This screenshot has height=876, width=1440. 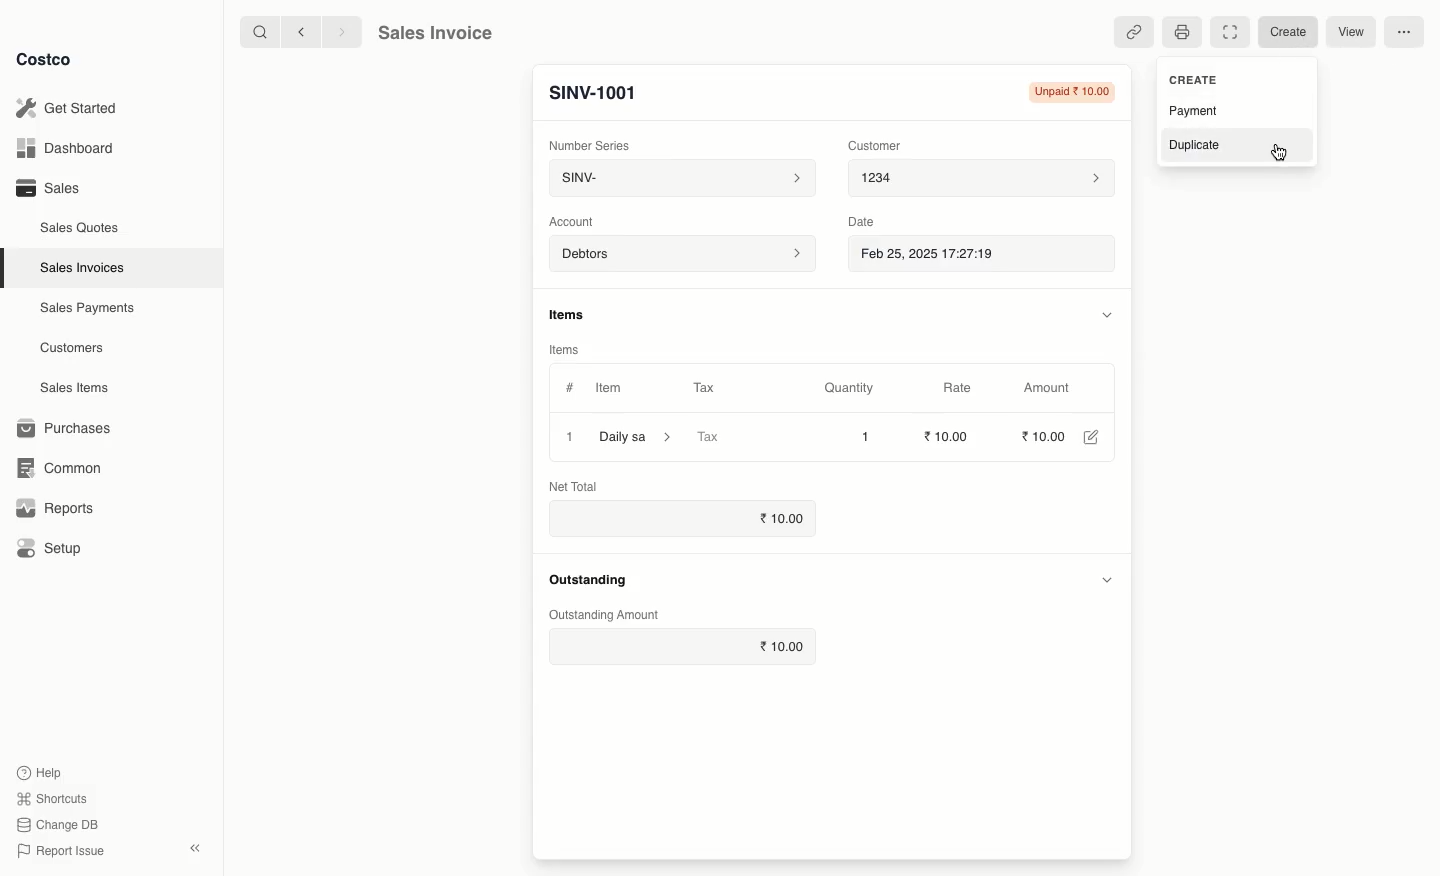 I want to click on Help, so click(x=43, y=772).